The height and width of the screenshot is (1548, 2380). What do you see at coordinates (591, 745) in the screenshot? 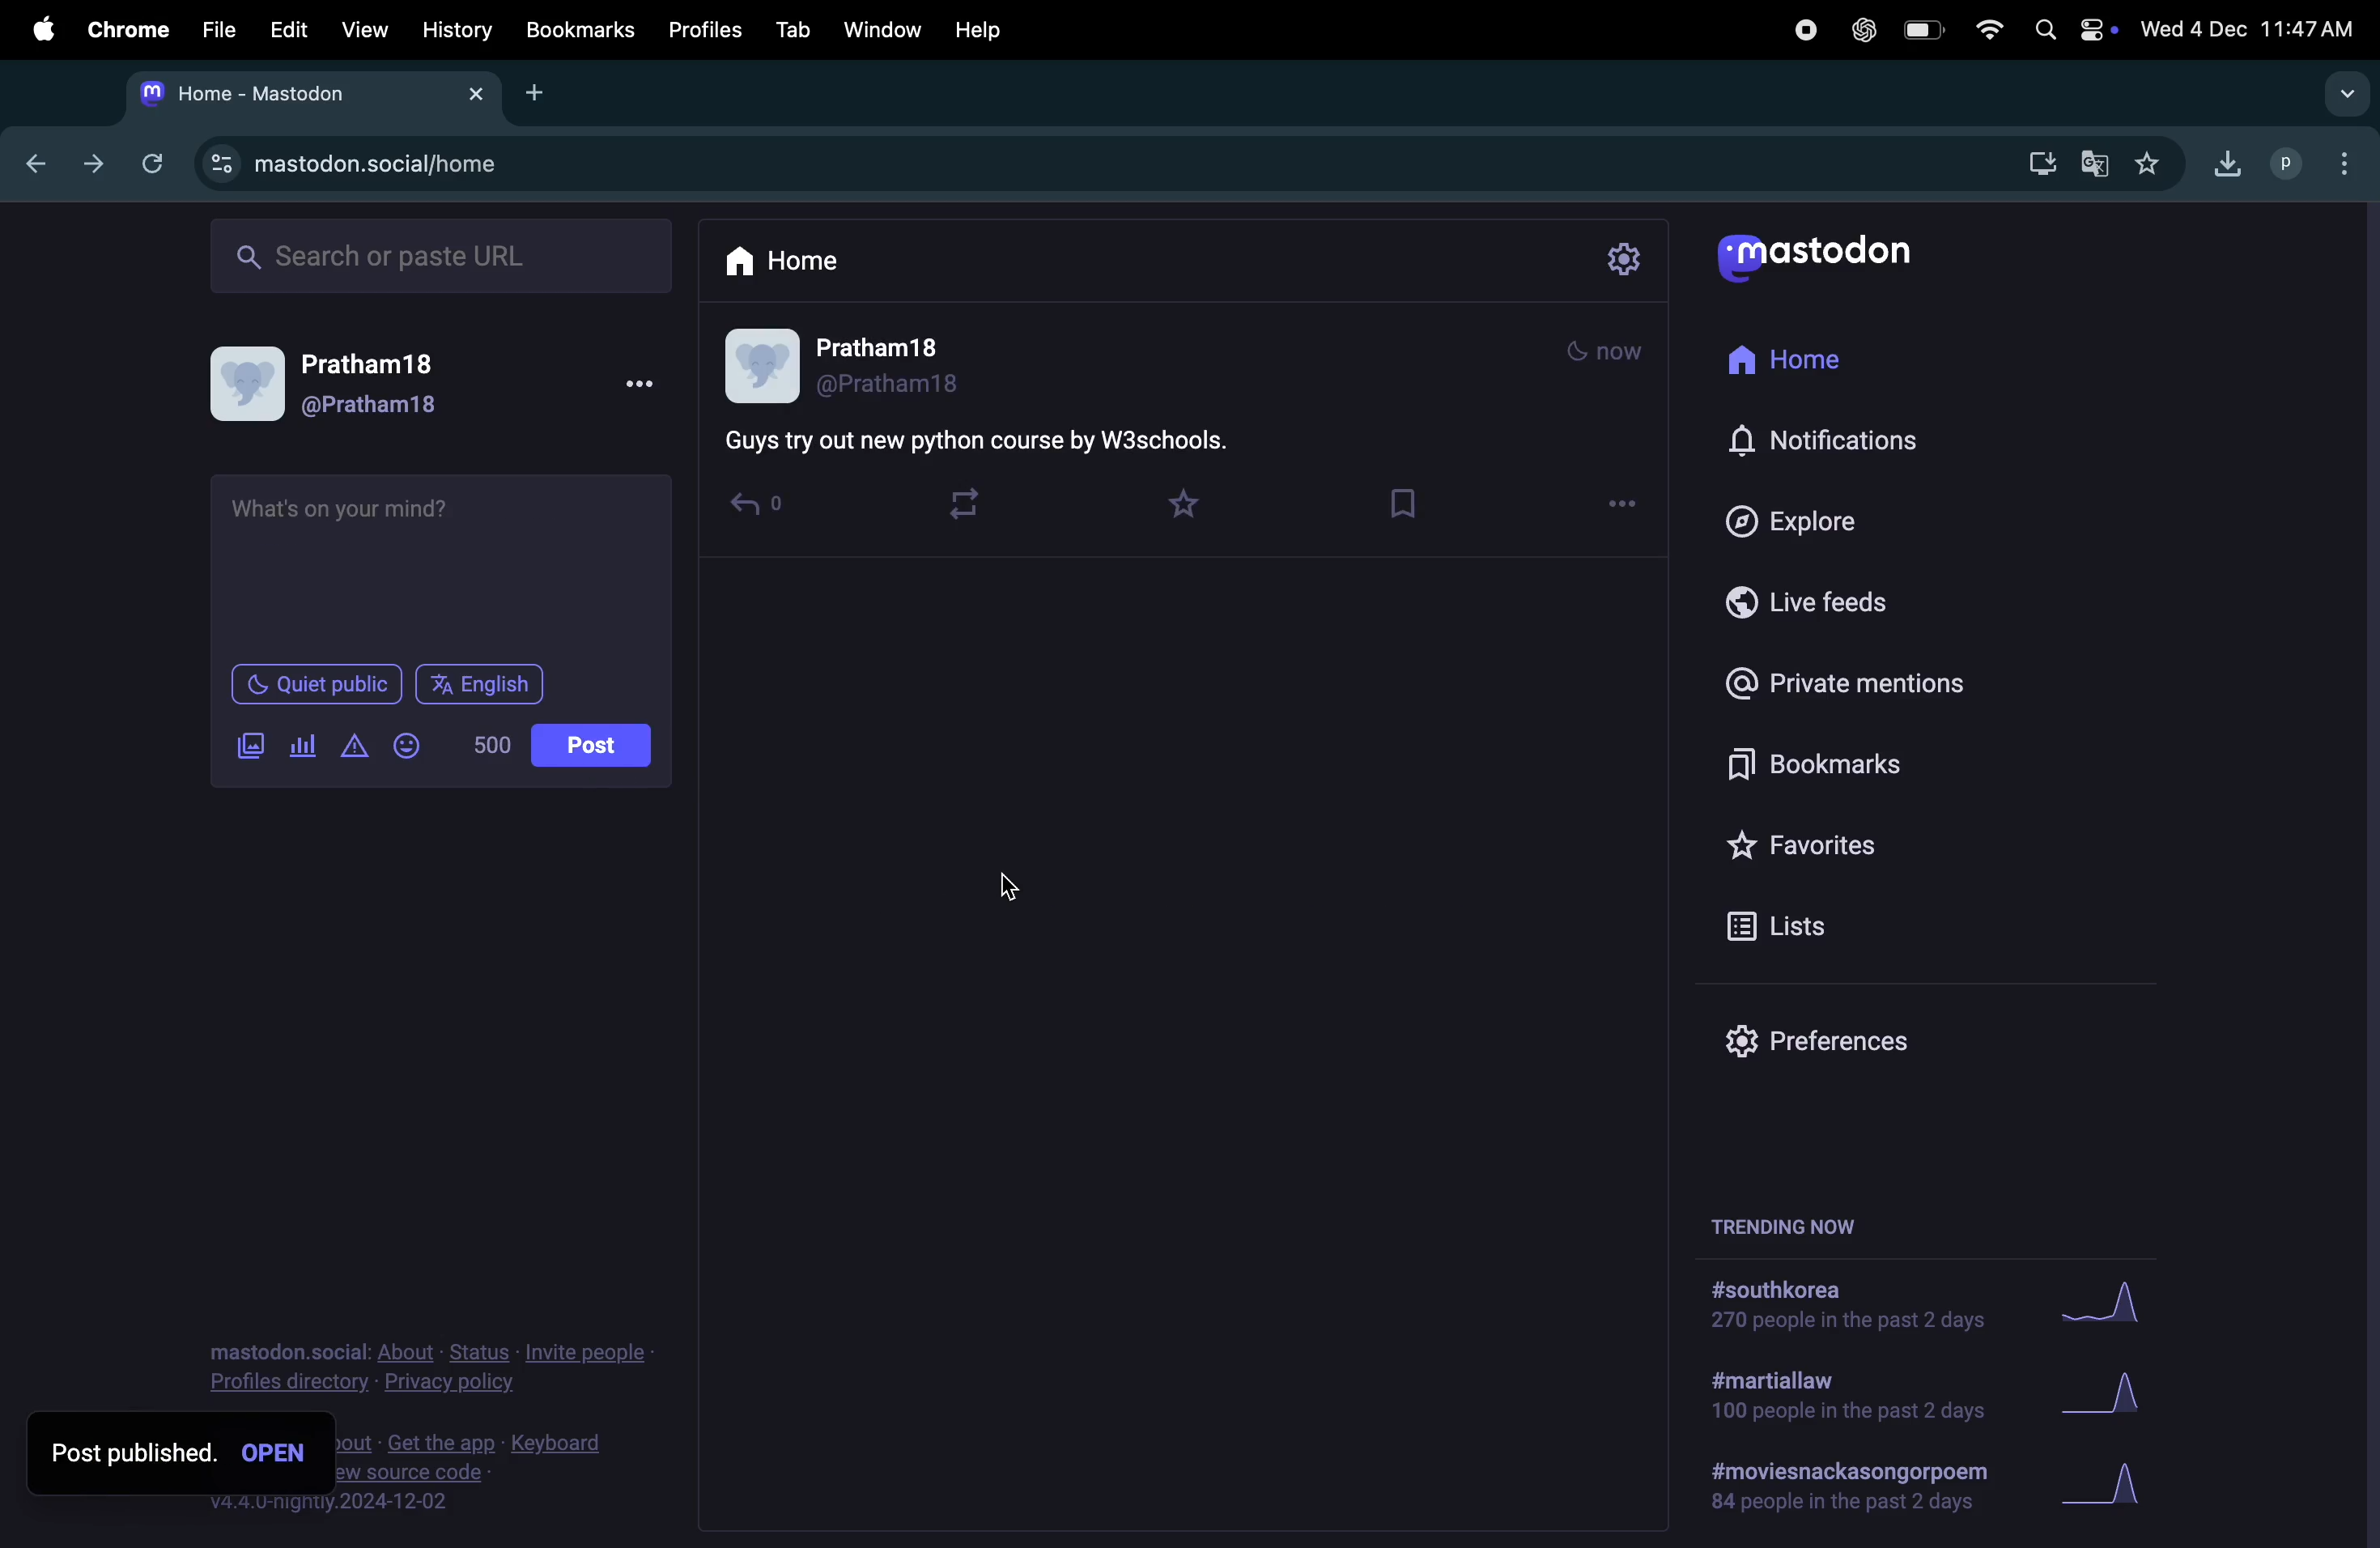
I see `post` at bounding box center [591, 745].